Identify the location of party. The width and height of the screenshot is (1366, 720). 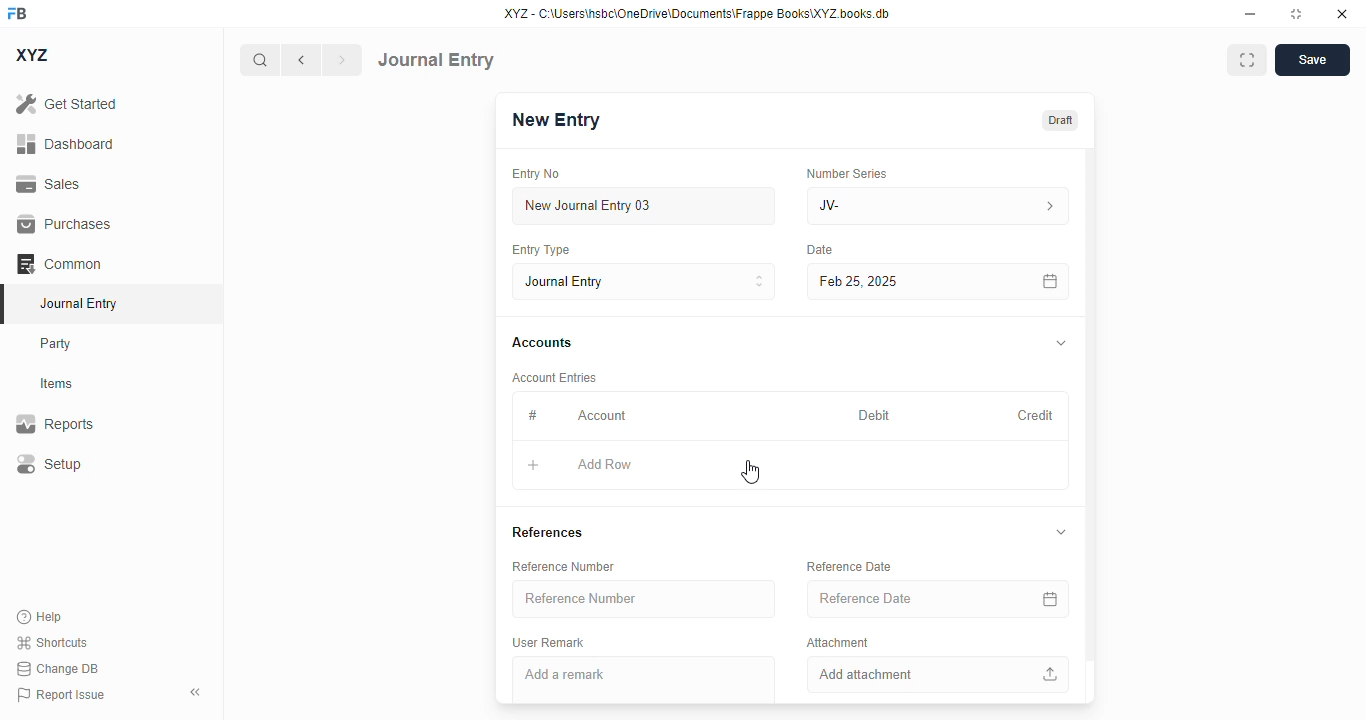
(56, 344).